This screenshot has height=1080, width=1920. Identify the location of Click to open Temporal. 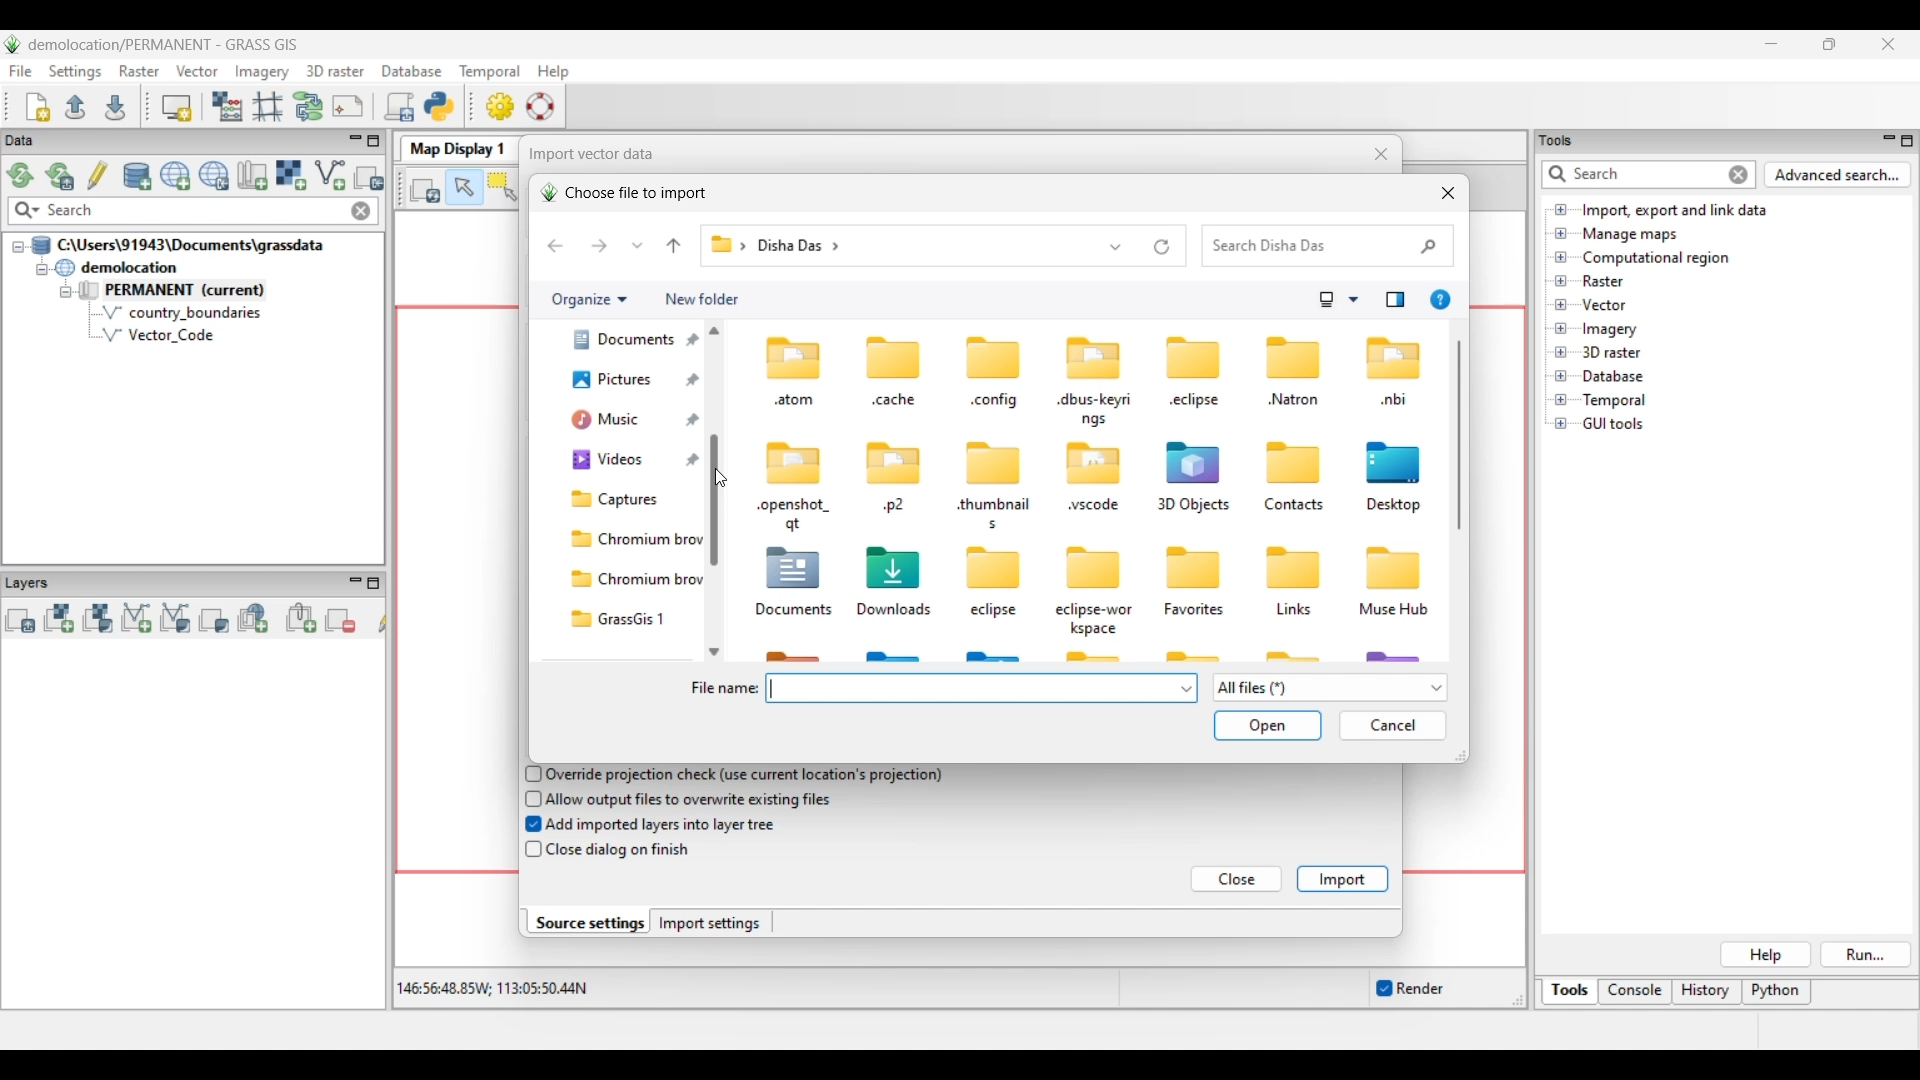
(1561, 400).